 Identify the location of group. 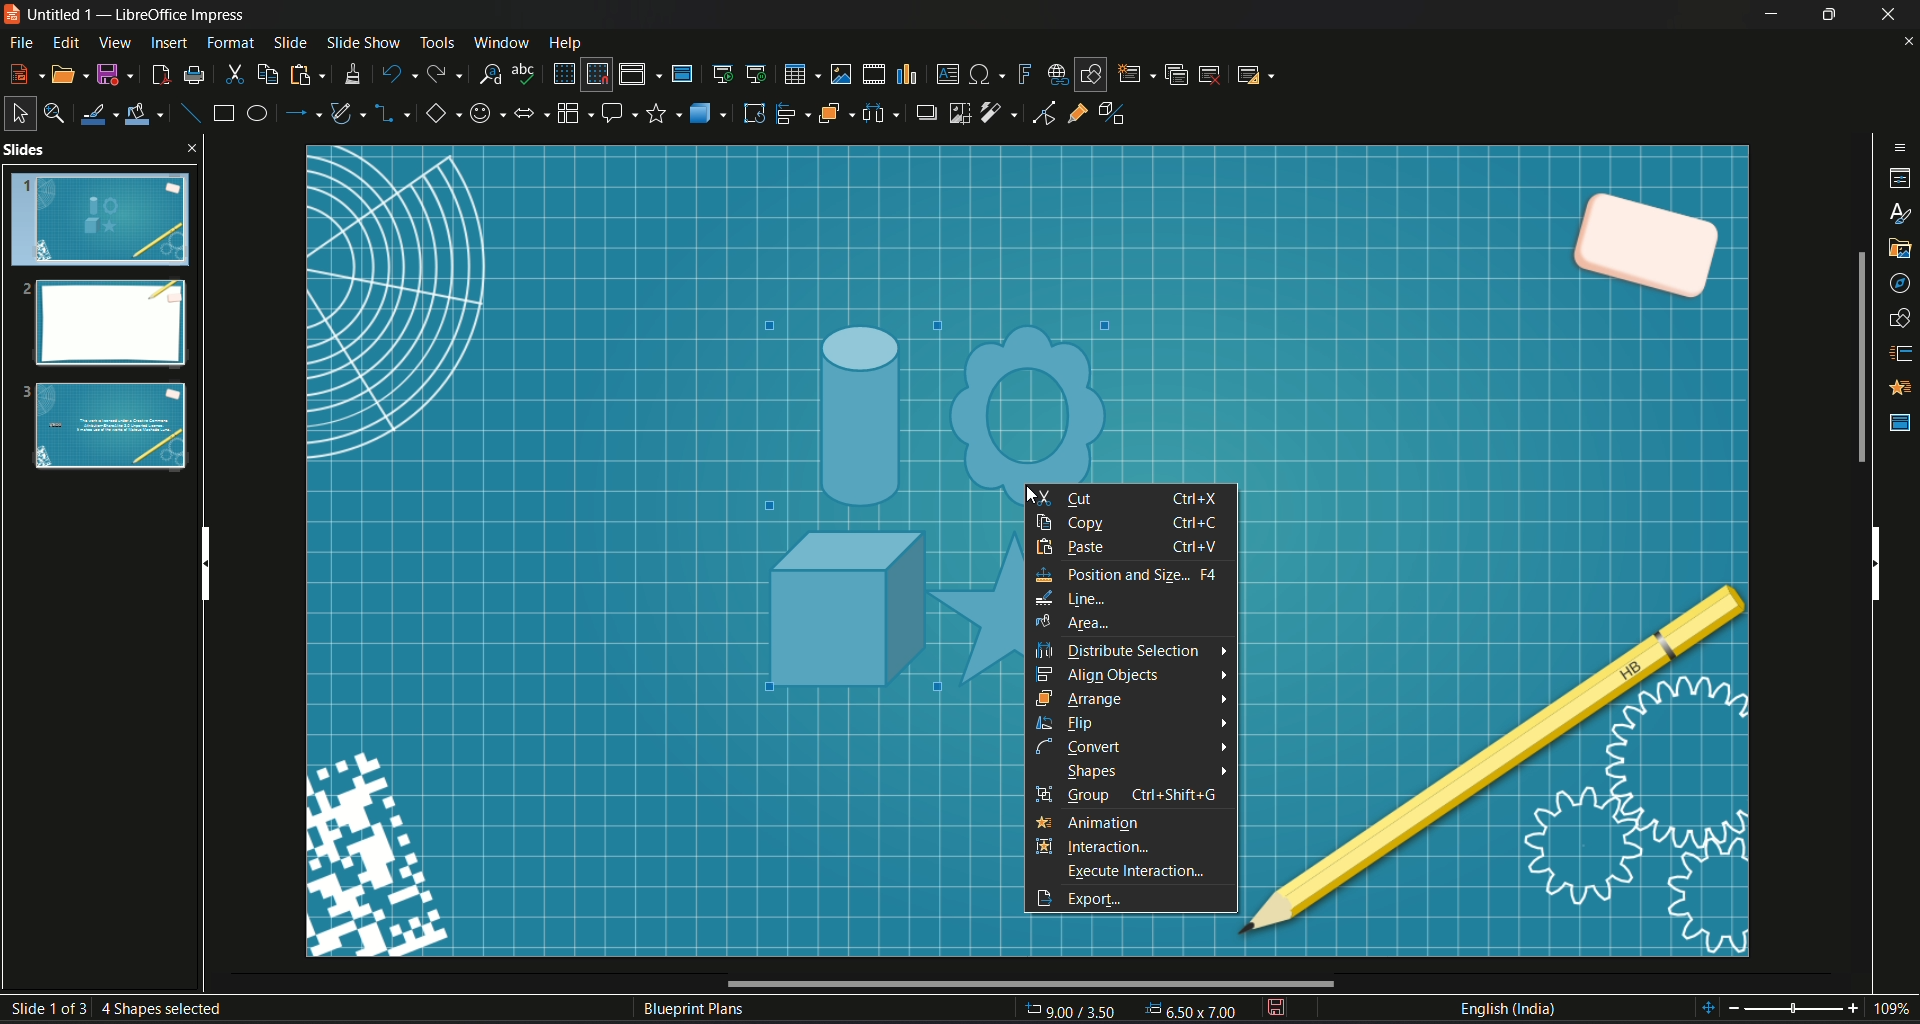
(1139, 794).